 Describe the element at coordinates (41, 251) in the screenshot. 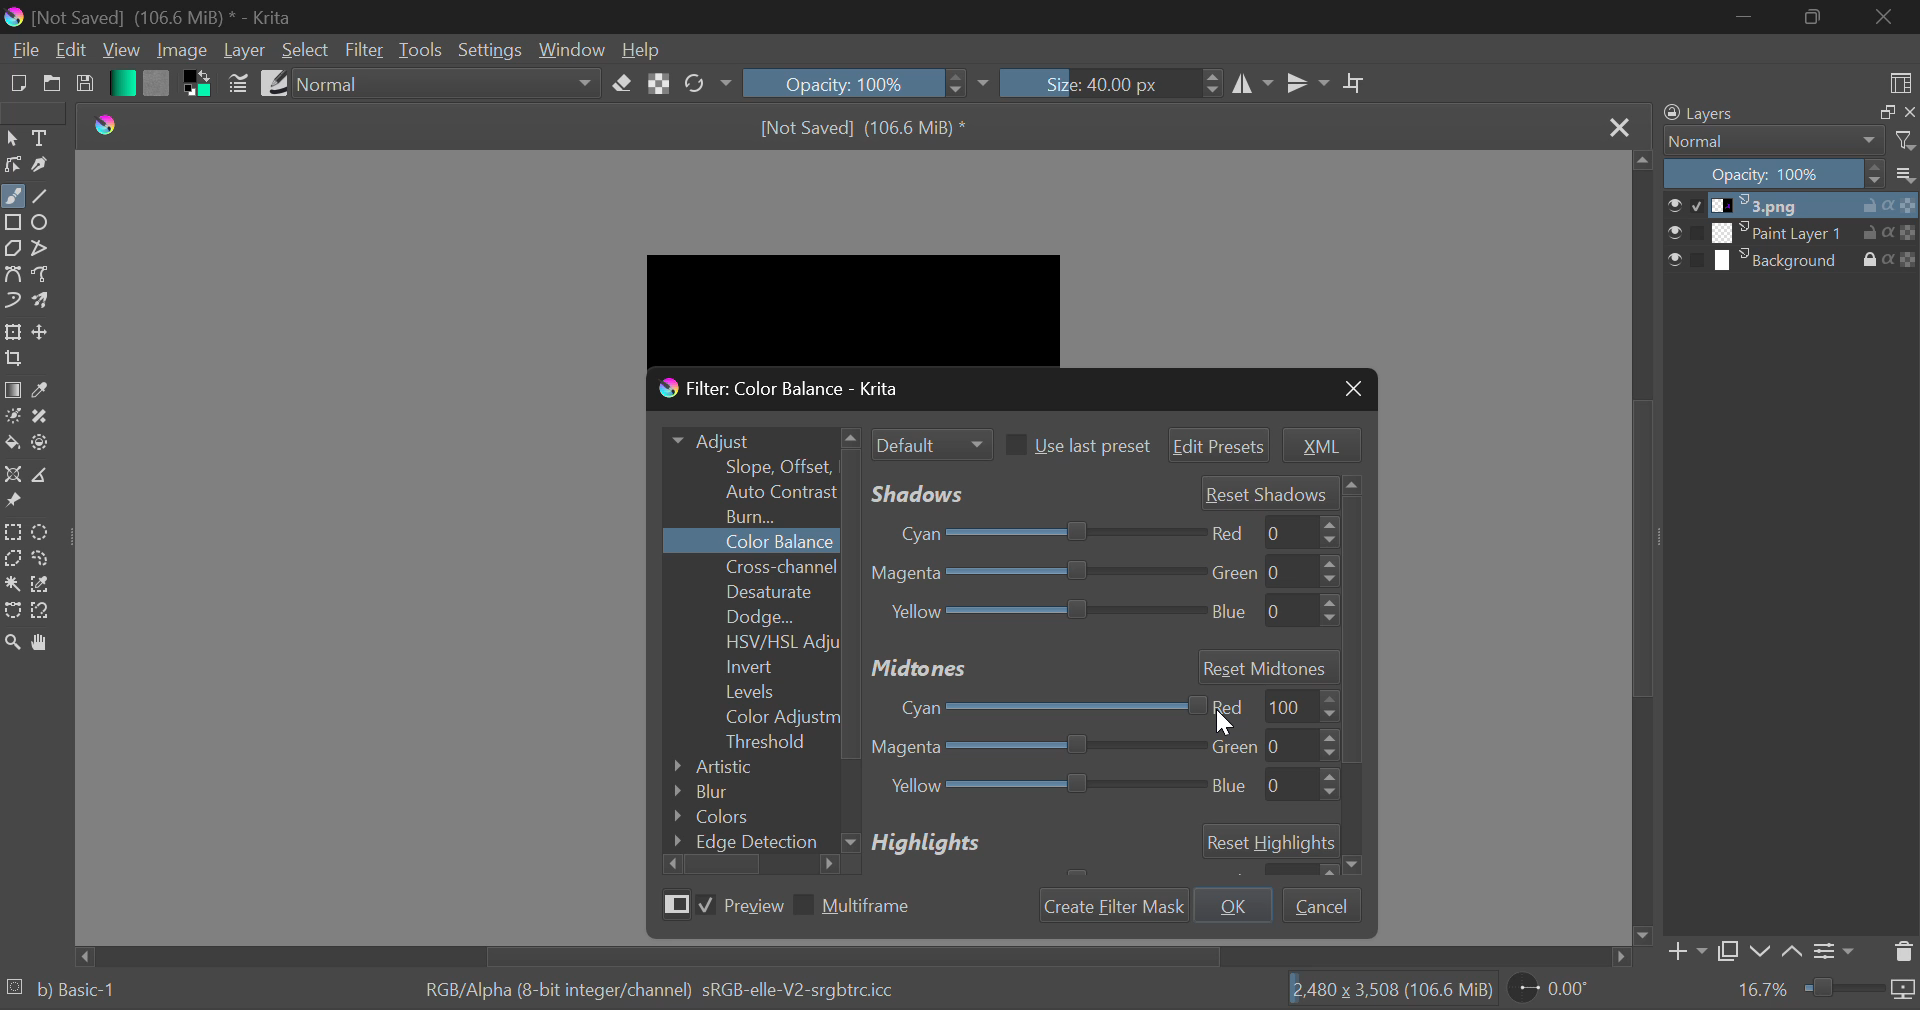

I see `Polylines` at that location.